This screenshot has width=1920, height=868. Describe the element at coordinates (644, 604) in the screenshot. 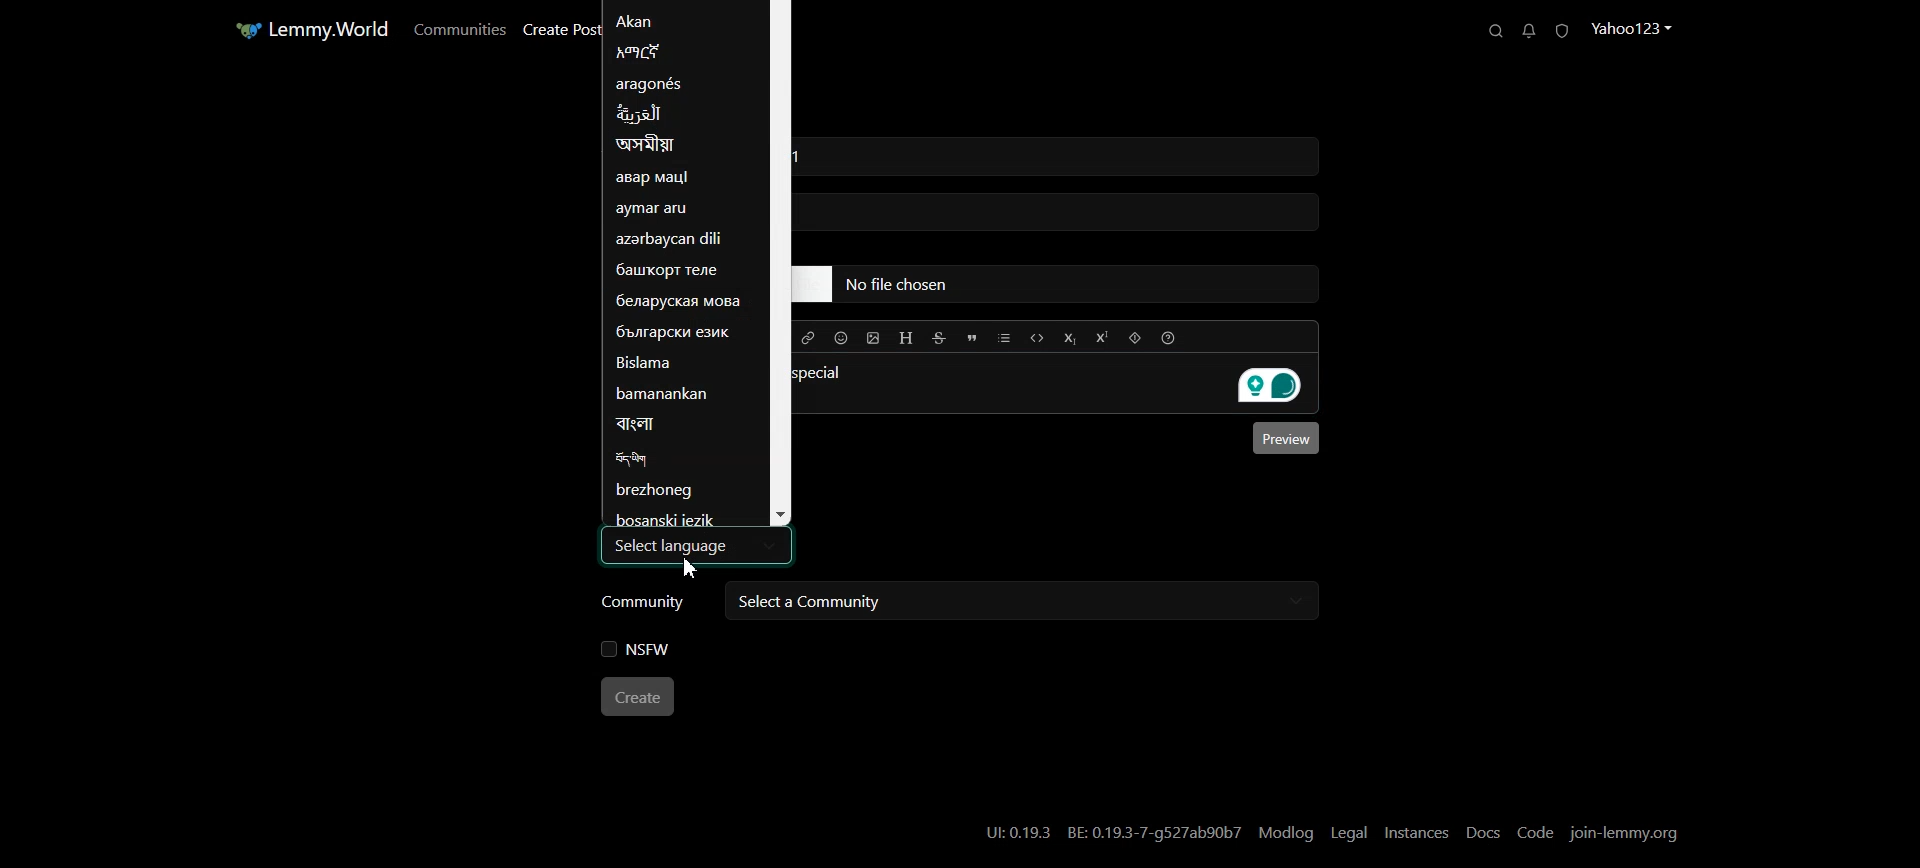

I see `Community` at that location.